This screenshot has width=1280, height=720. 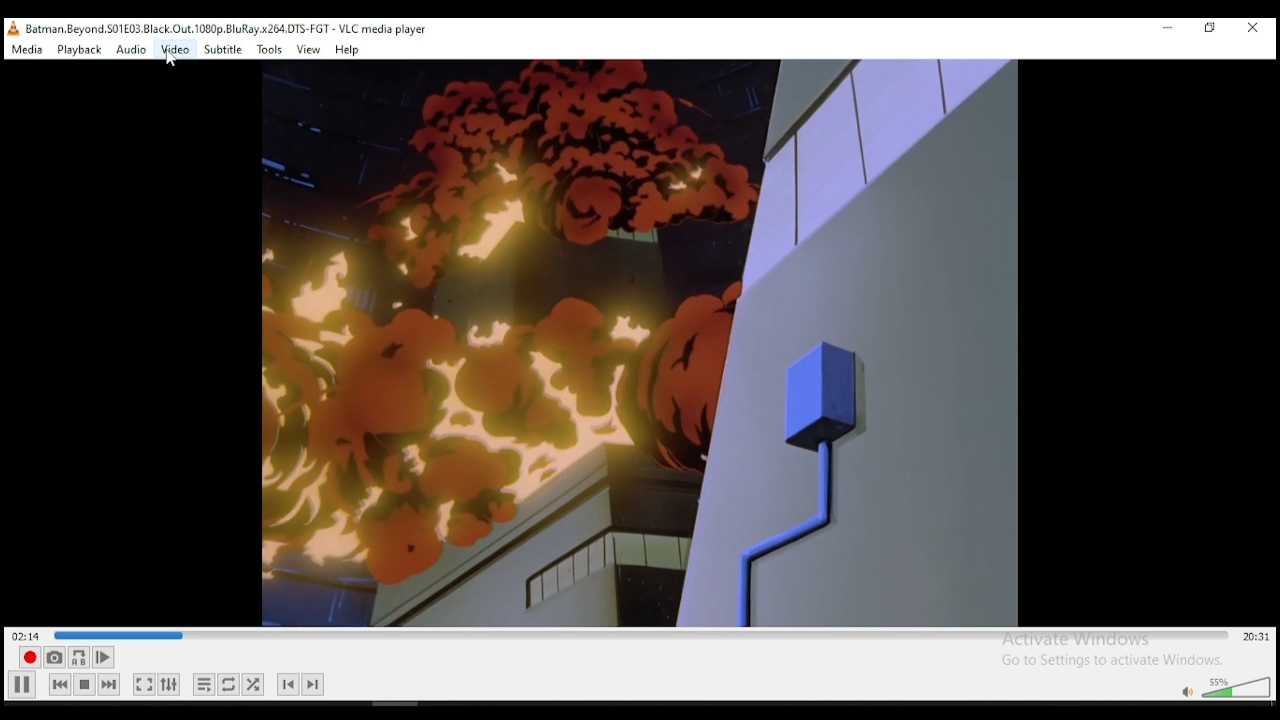 I want to click on , Batman Beyond. S01£03 Black.Out. 1080p. BluRay x264.DTS-FGT - VLC media player, so click(x=224, y=29).